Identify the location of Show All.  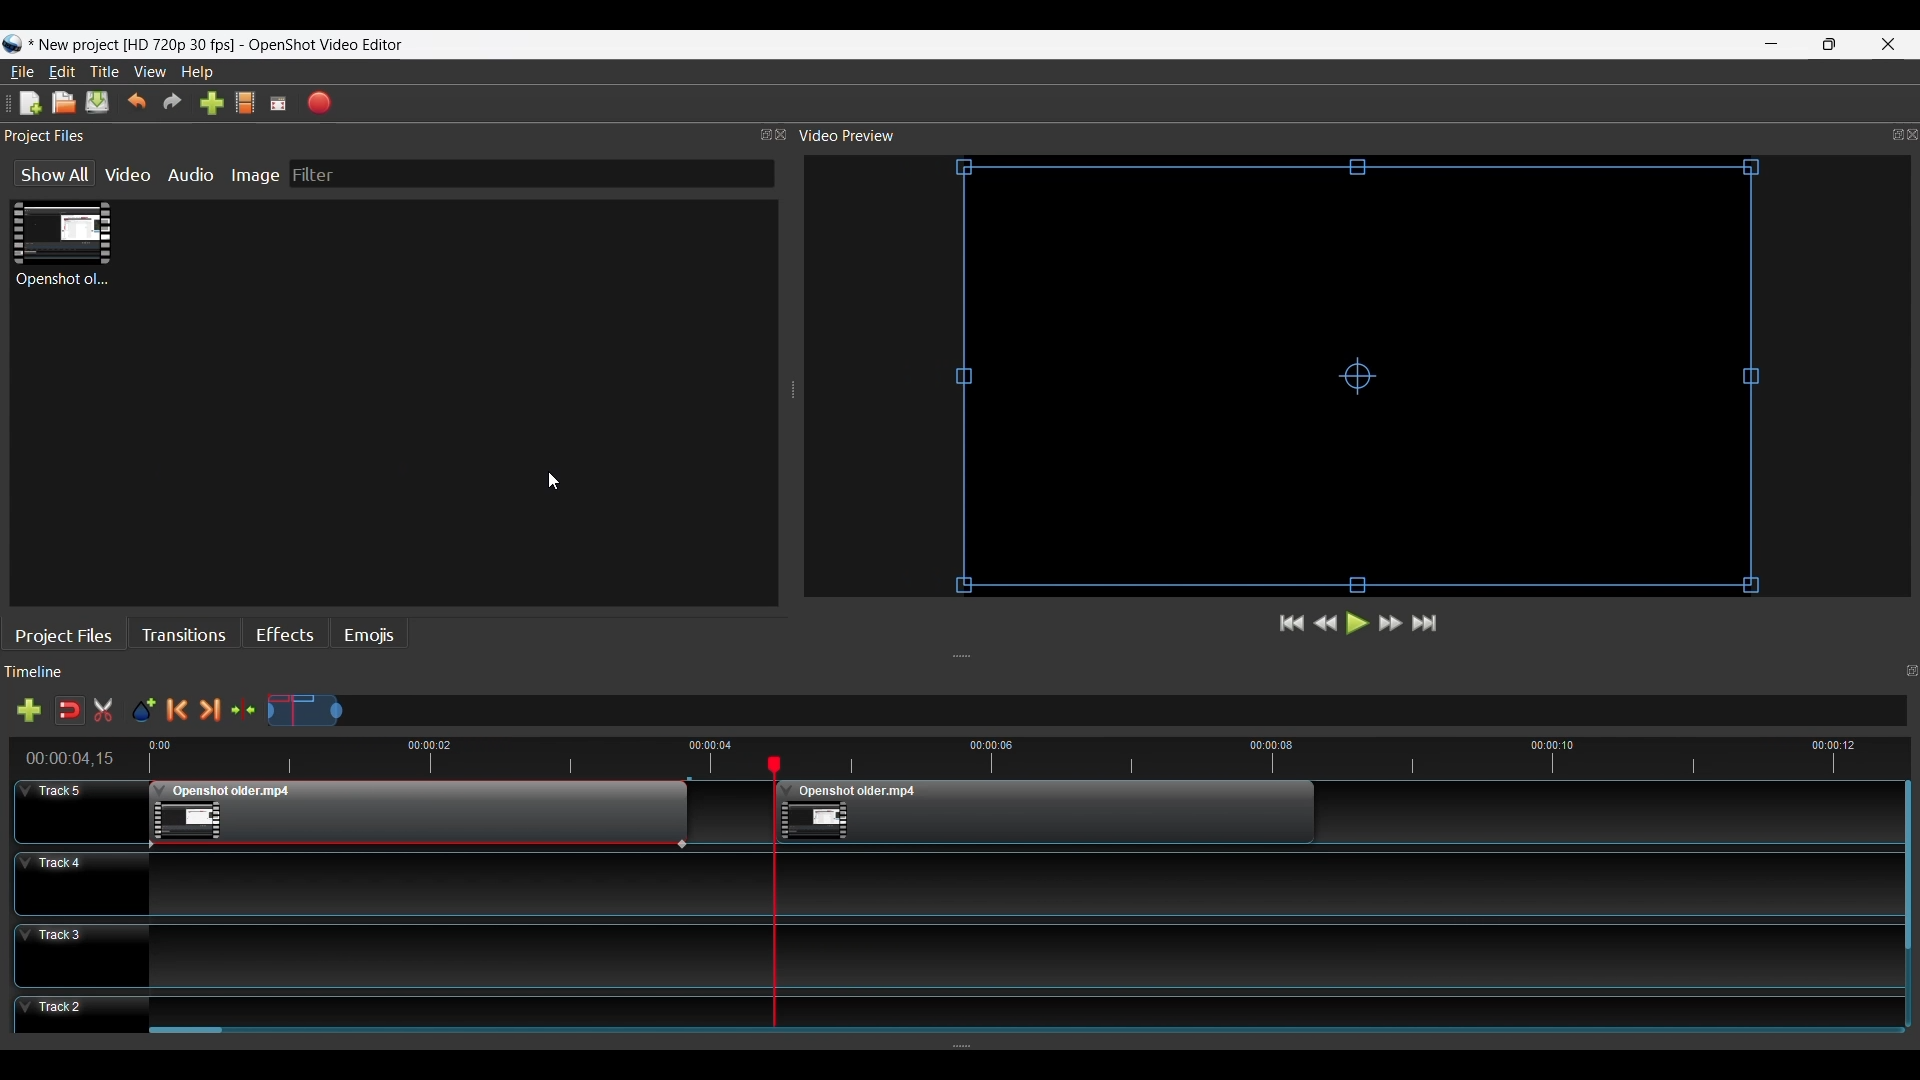
(47, 175).